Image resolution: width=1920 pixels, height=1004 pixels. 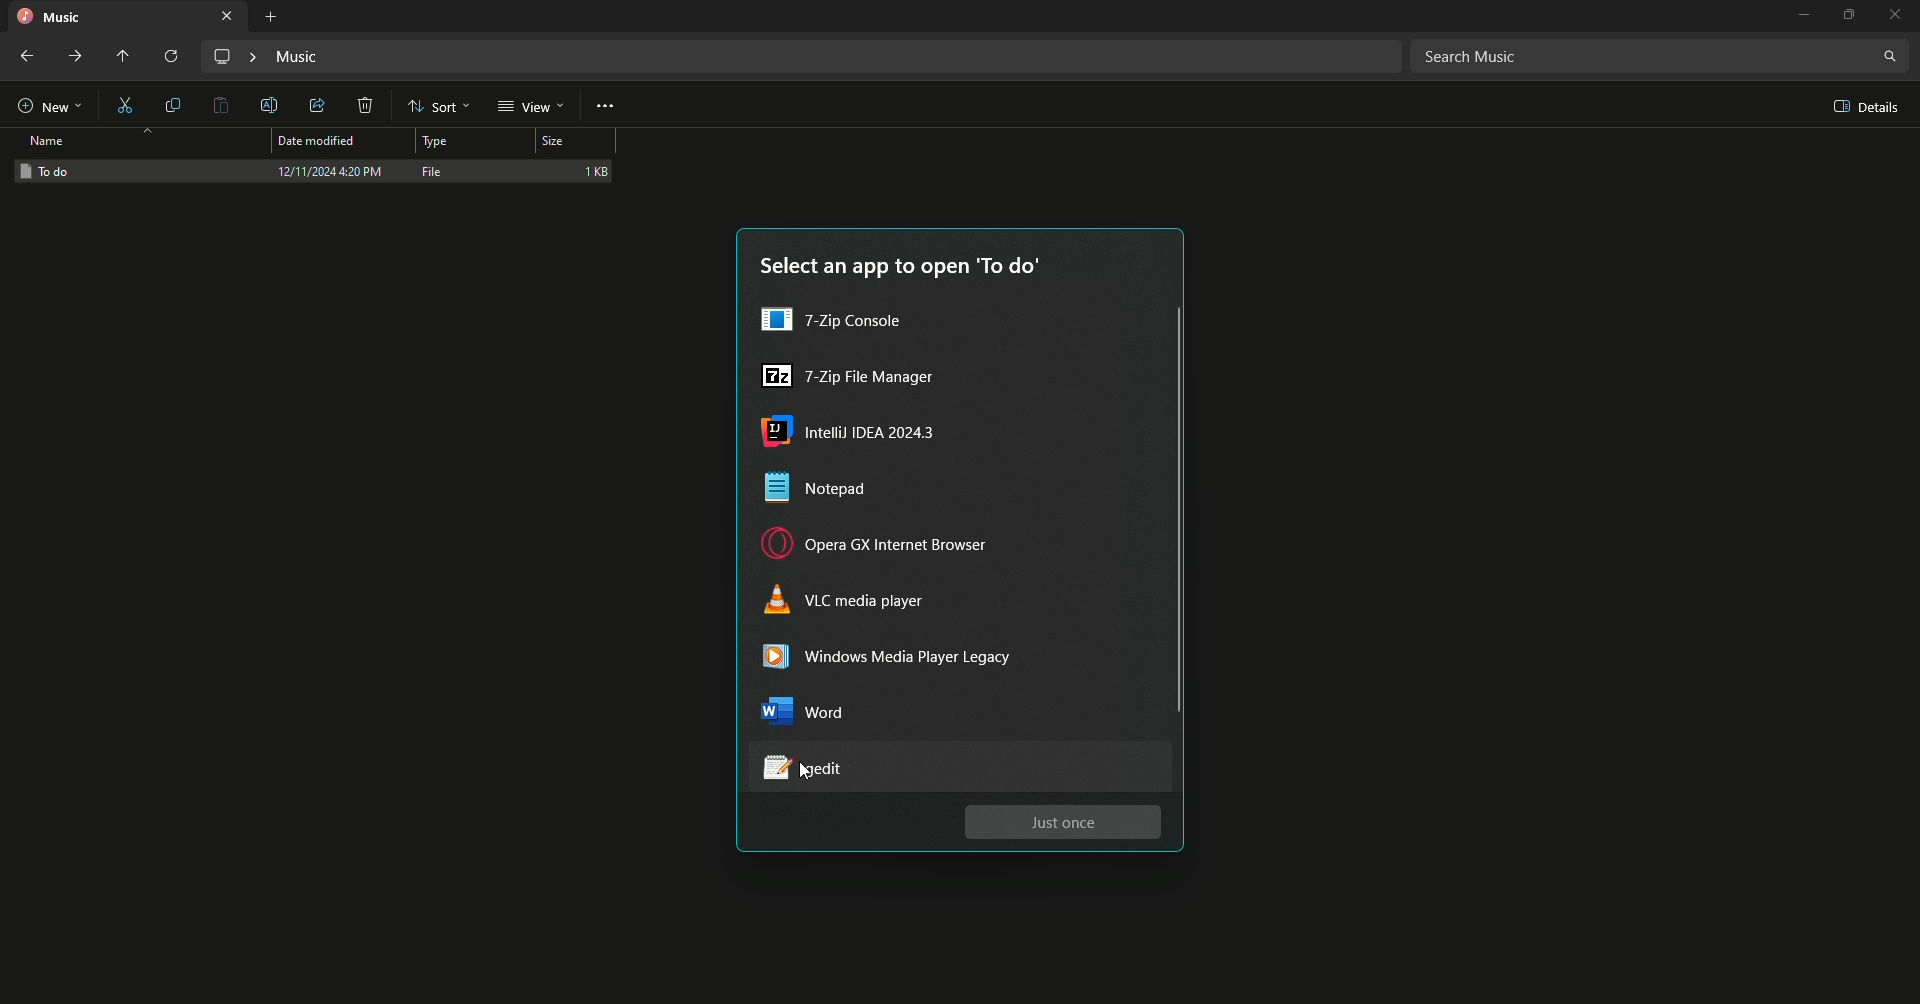 What do you see at coordinates (900, 268) in the screenshot?
I see `Select an app` at bounding box center [900, 268].